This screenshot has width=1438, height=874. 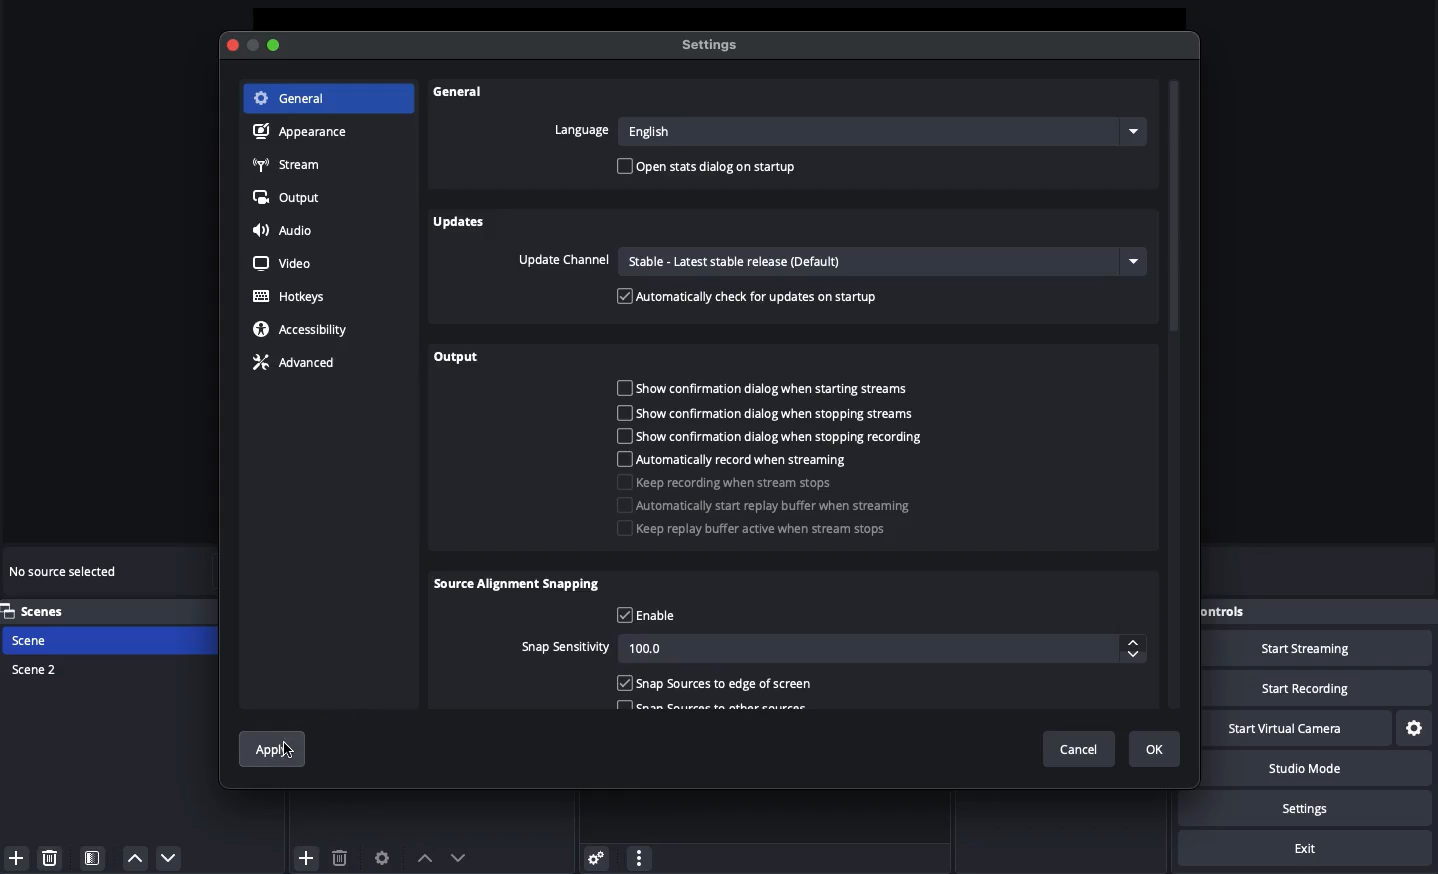 What do you see at coordinates (302, 330) in the screenshot?
I see `Accessibility ` at bounding box center [302, 330].